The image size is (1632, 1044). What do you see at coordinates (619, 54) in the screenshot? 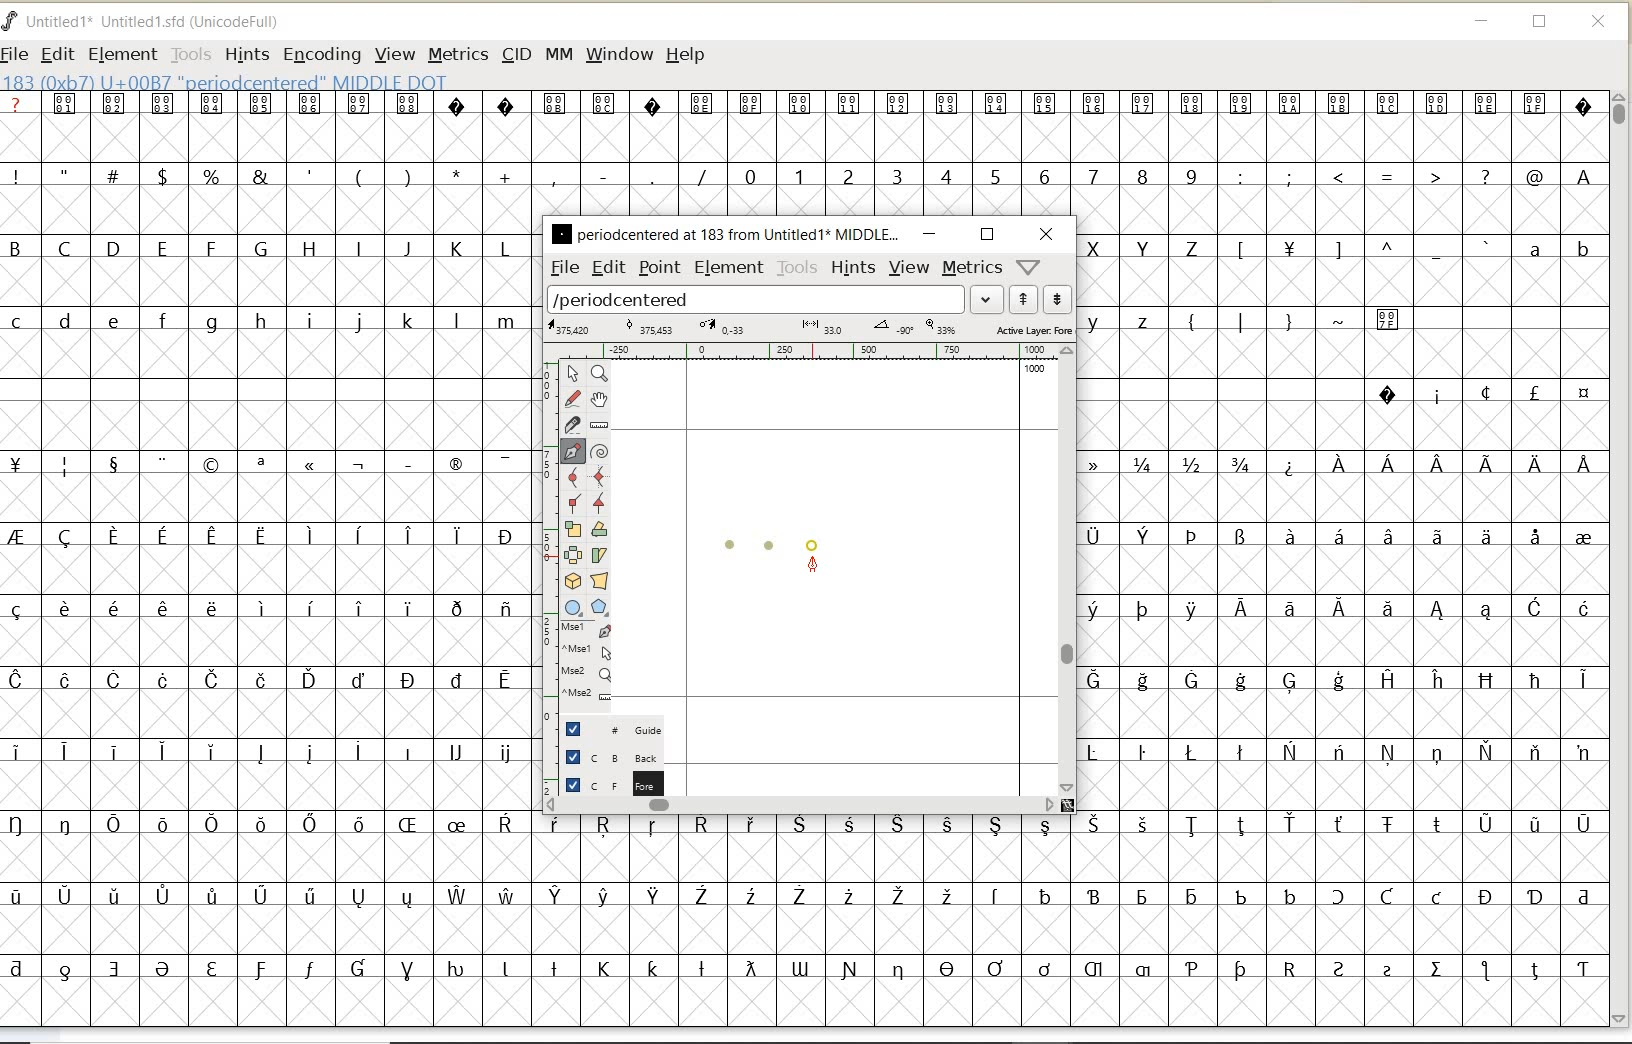
I see `WINDOW` at bounding box center [619, 54].